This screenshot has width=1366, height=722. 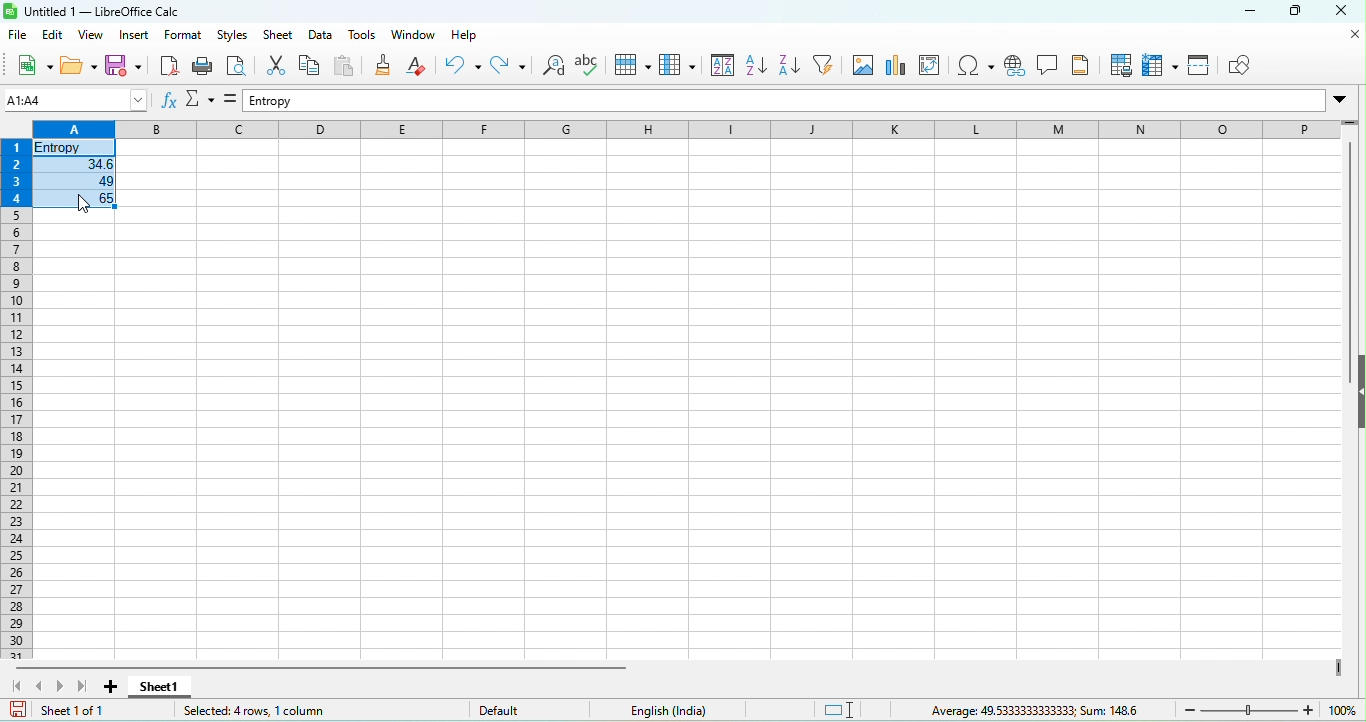 I want to click on date, so click(x=329, y=35).